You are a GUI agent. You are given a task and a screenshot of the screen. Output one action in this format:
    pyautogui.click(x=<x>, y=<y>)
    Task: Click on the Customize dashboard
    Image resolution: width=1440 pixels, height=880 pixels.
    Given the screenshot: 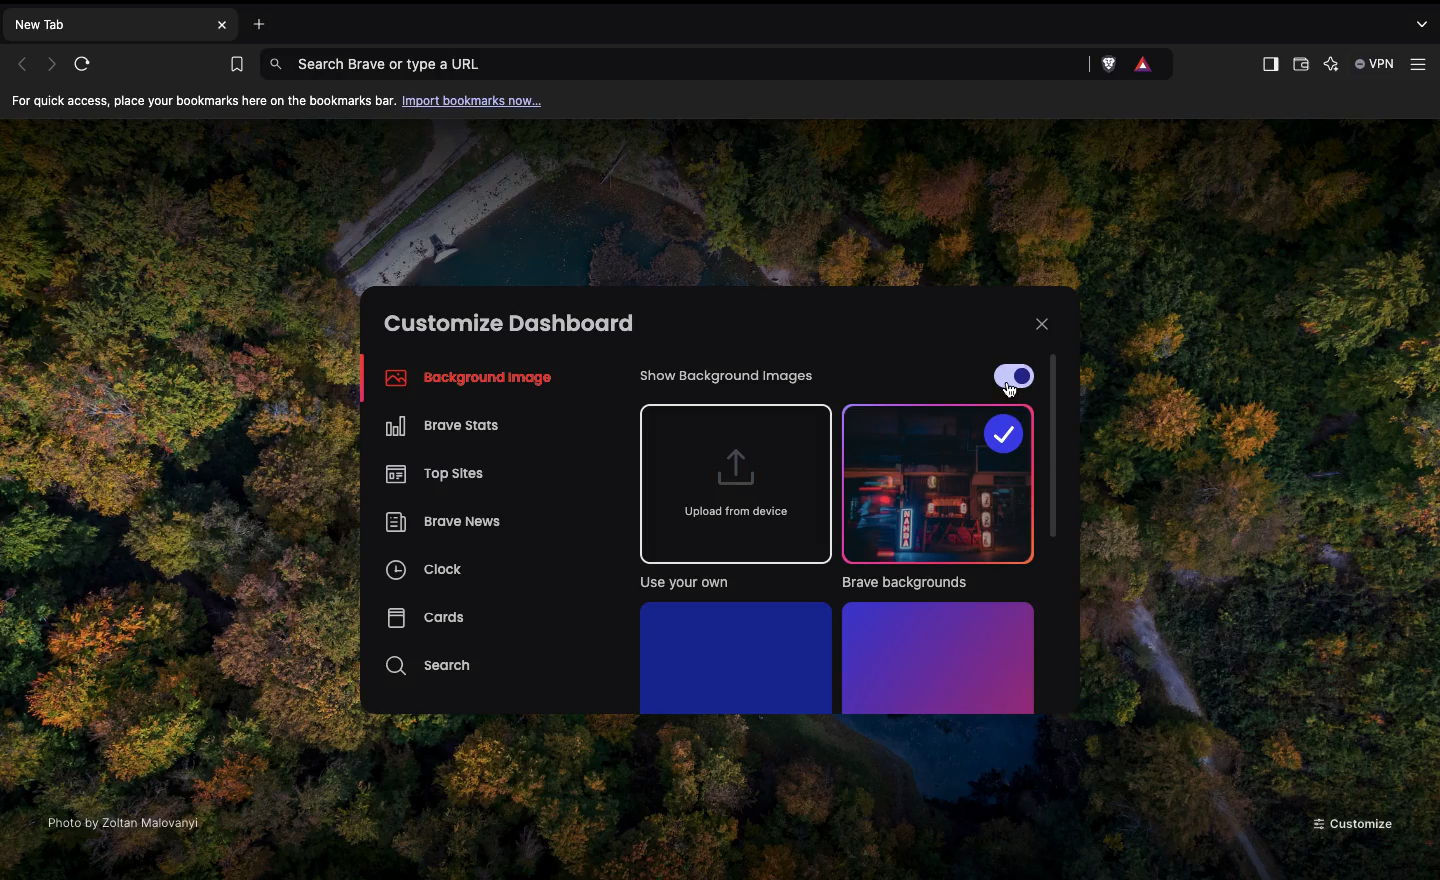 What is the action you would take?
    pyautogui.click(x=509, y=323)
    